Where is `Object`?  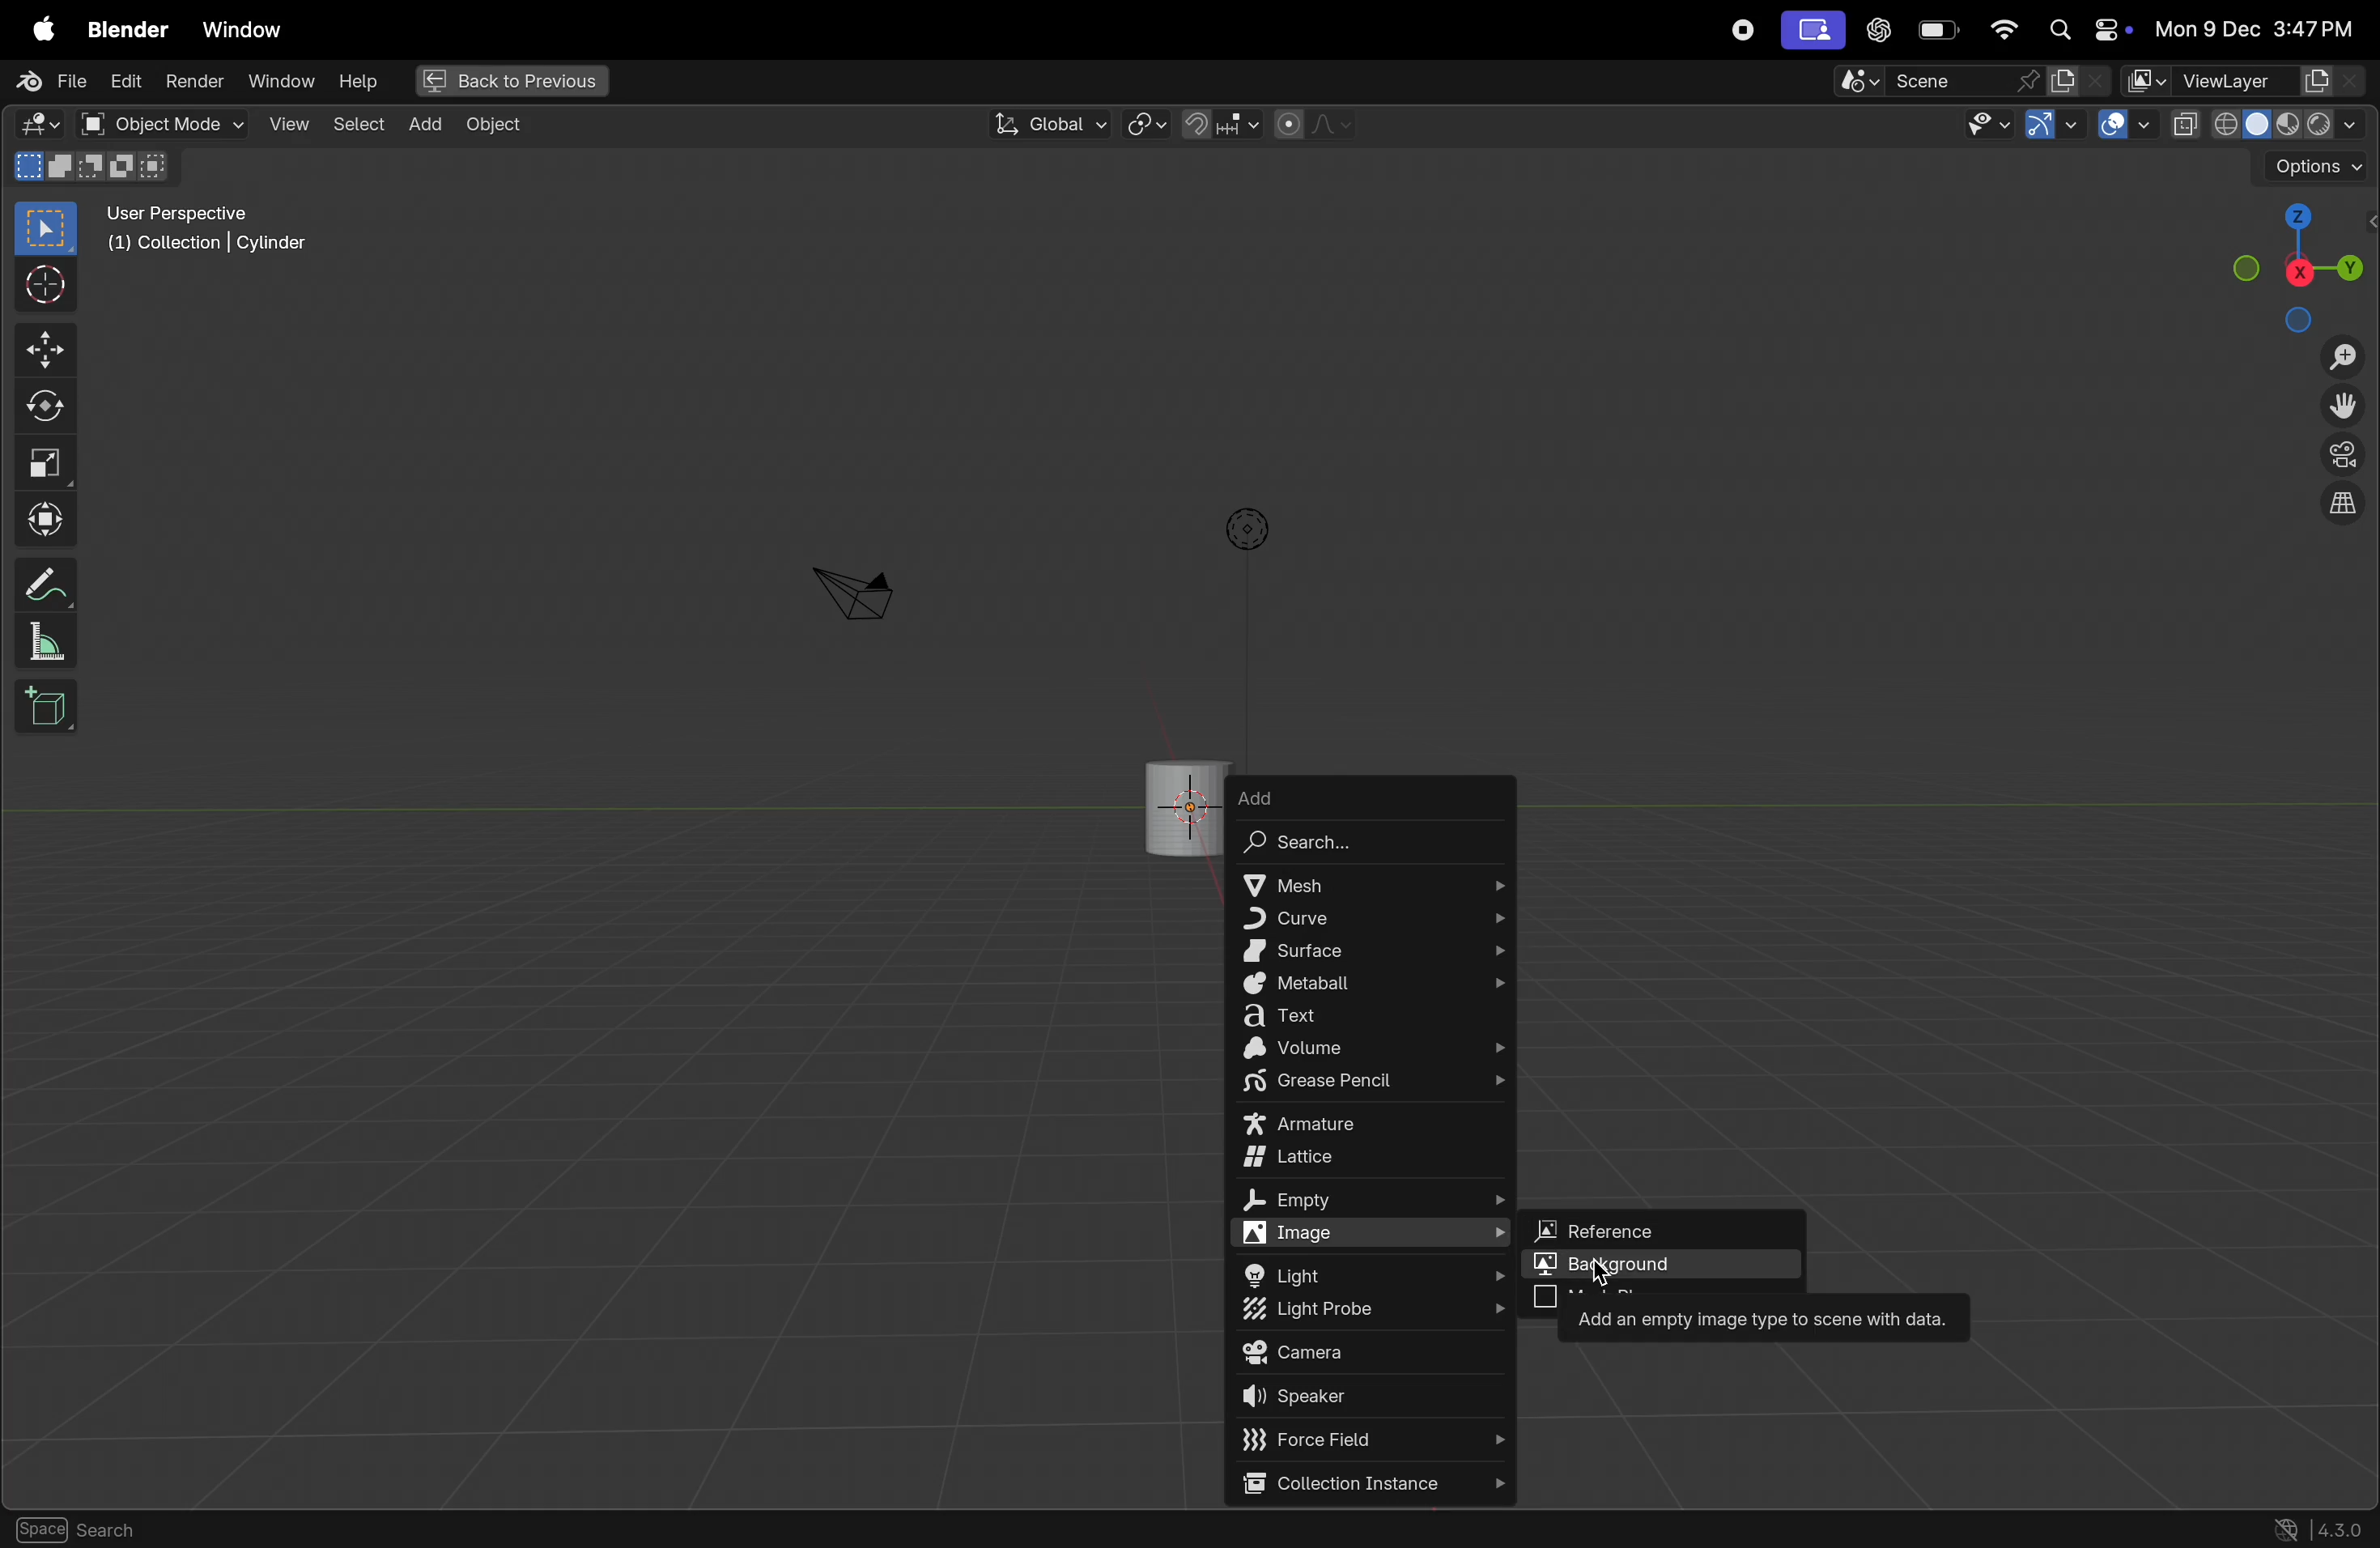 Object is located at coordinates (505, 125).